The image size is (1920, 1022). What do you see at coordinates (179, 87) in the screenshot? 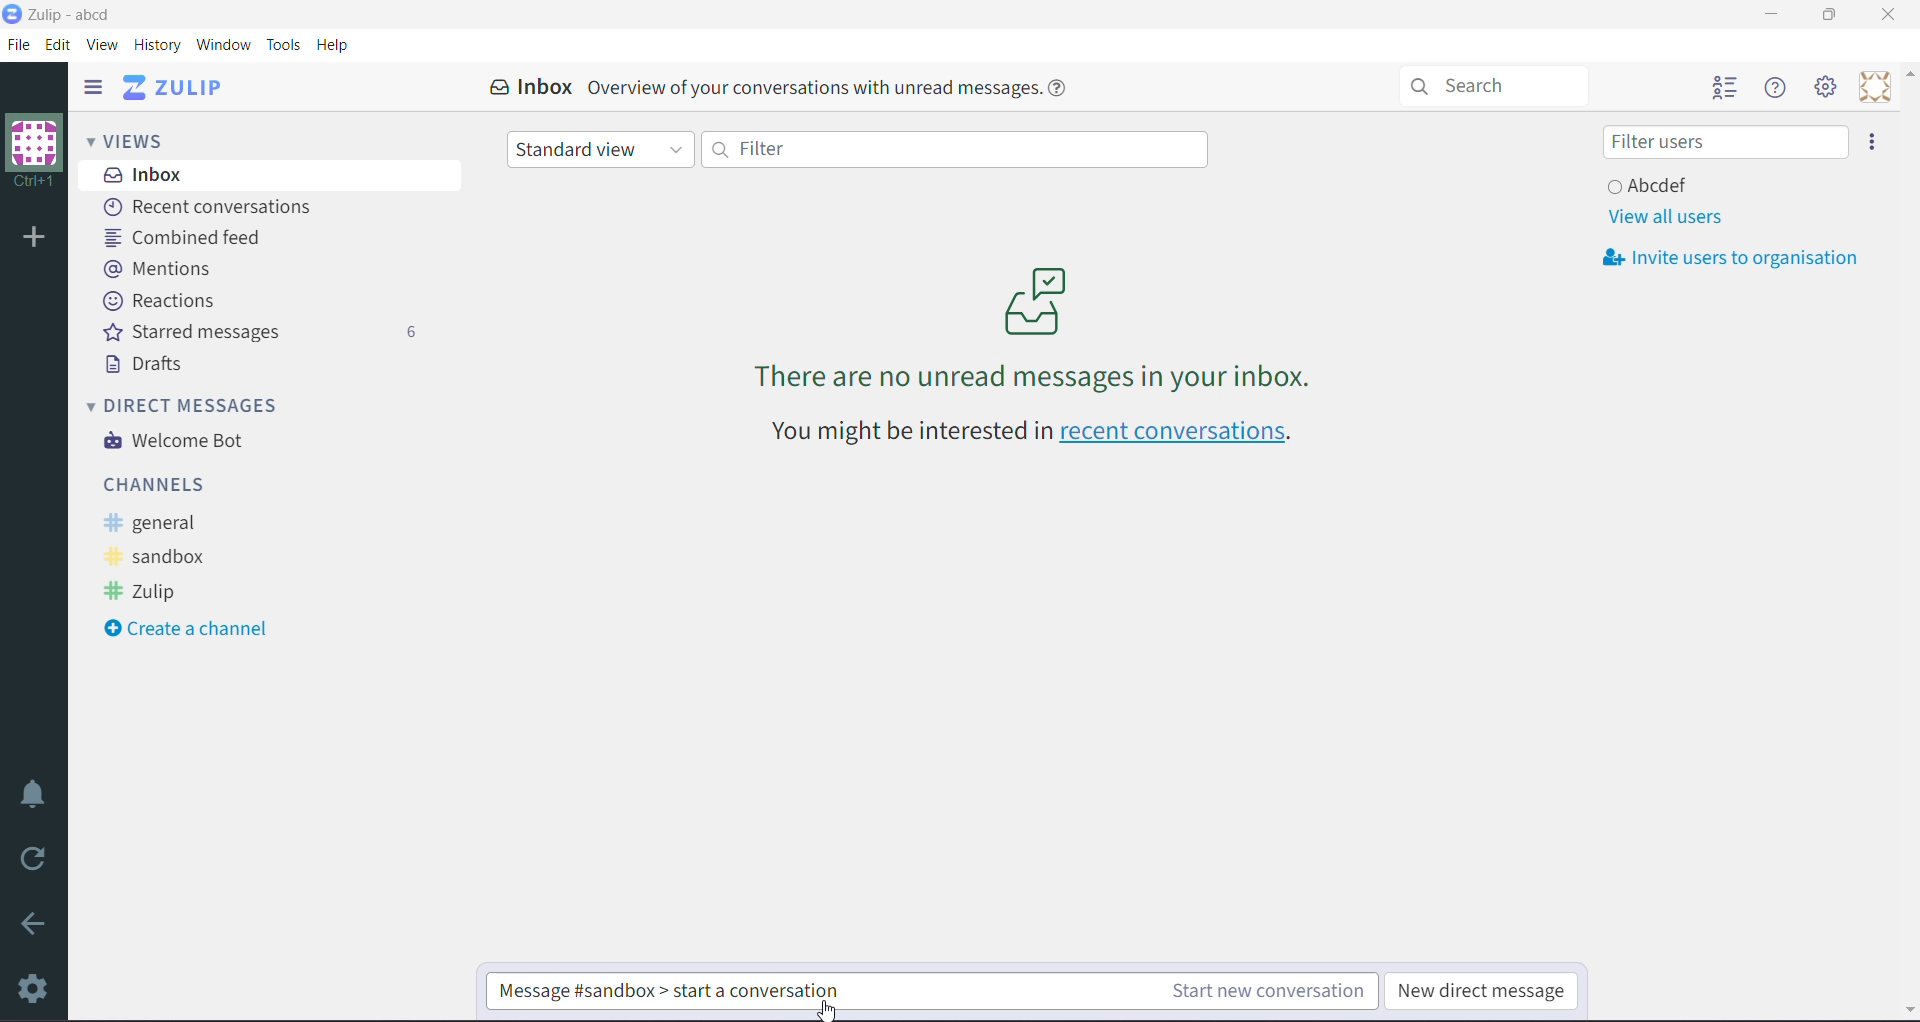
I see `Application` at bounding box center [179, 87].